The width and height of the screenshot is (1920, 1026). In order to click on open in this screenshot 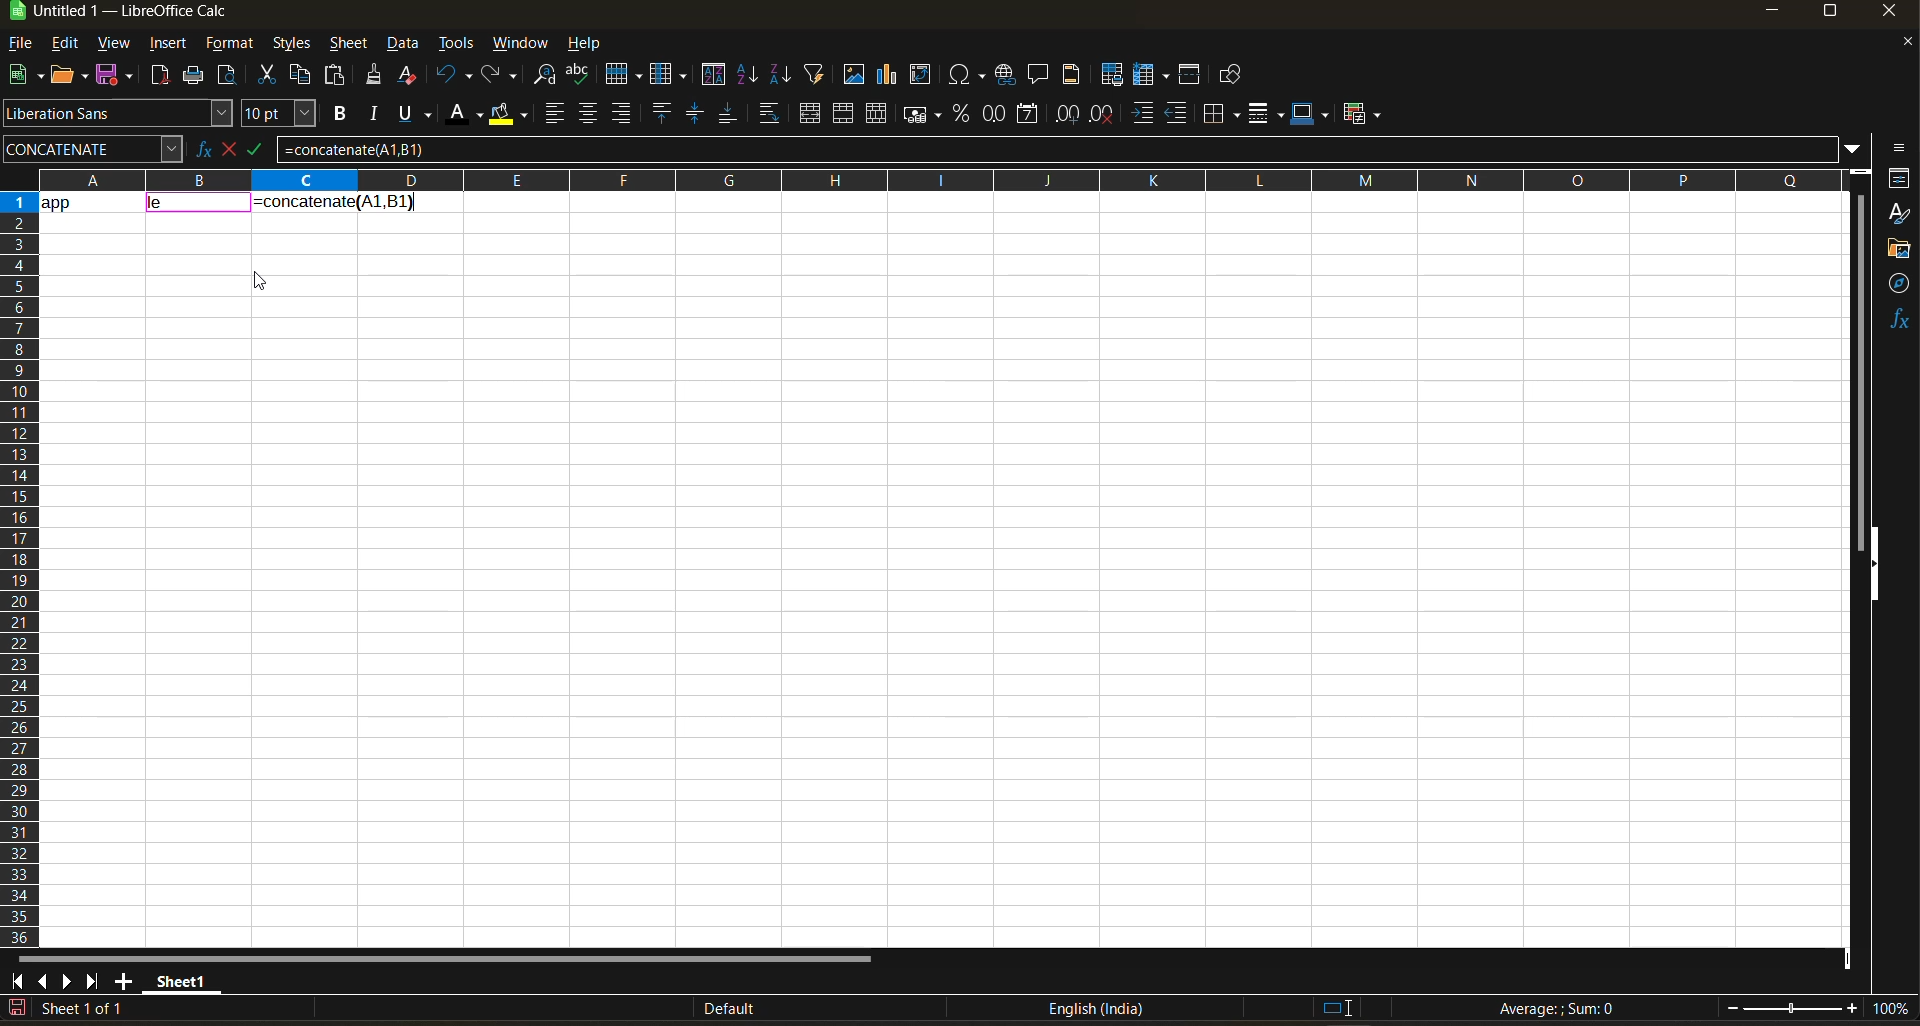, I will do `click(71, 76)`.